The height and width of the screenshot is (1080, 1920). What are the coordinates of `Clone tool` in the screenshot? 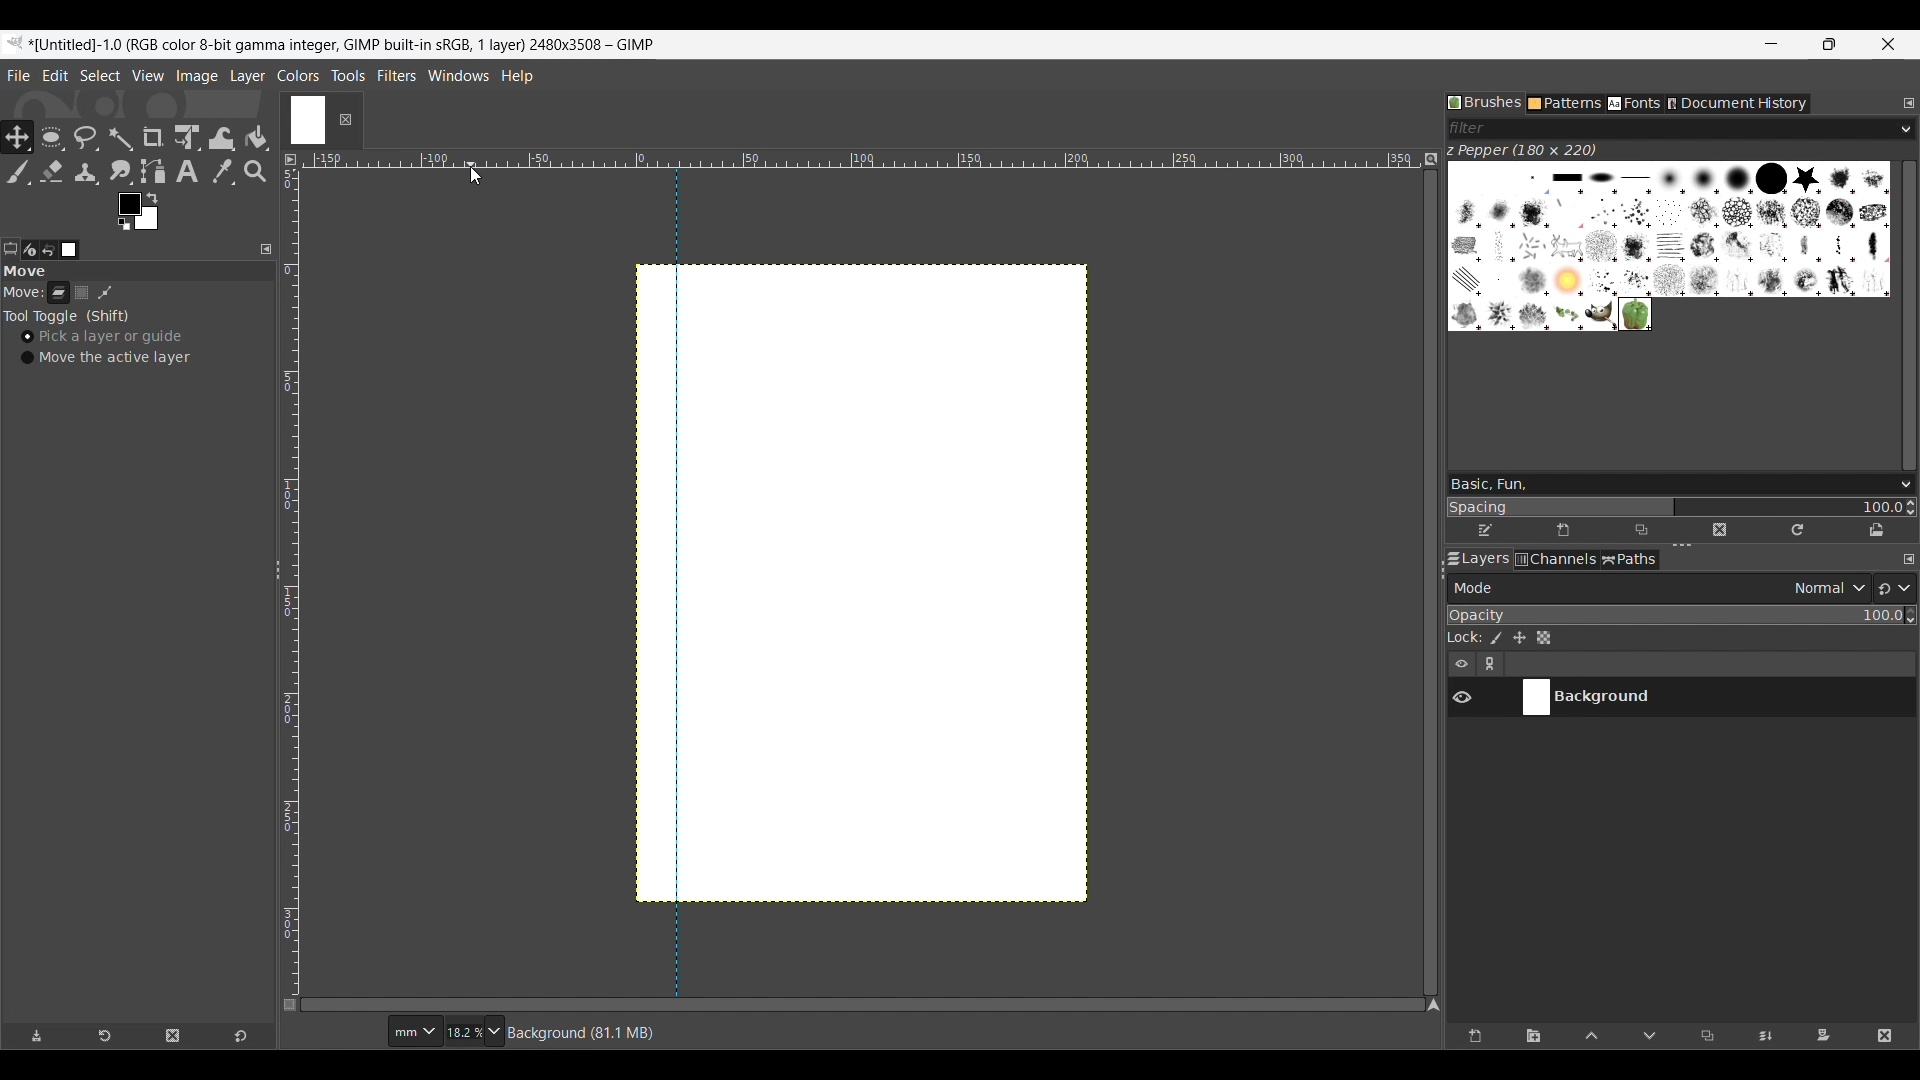 It's located at (87, 173).